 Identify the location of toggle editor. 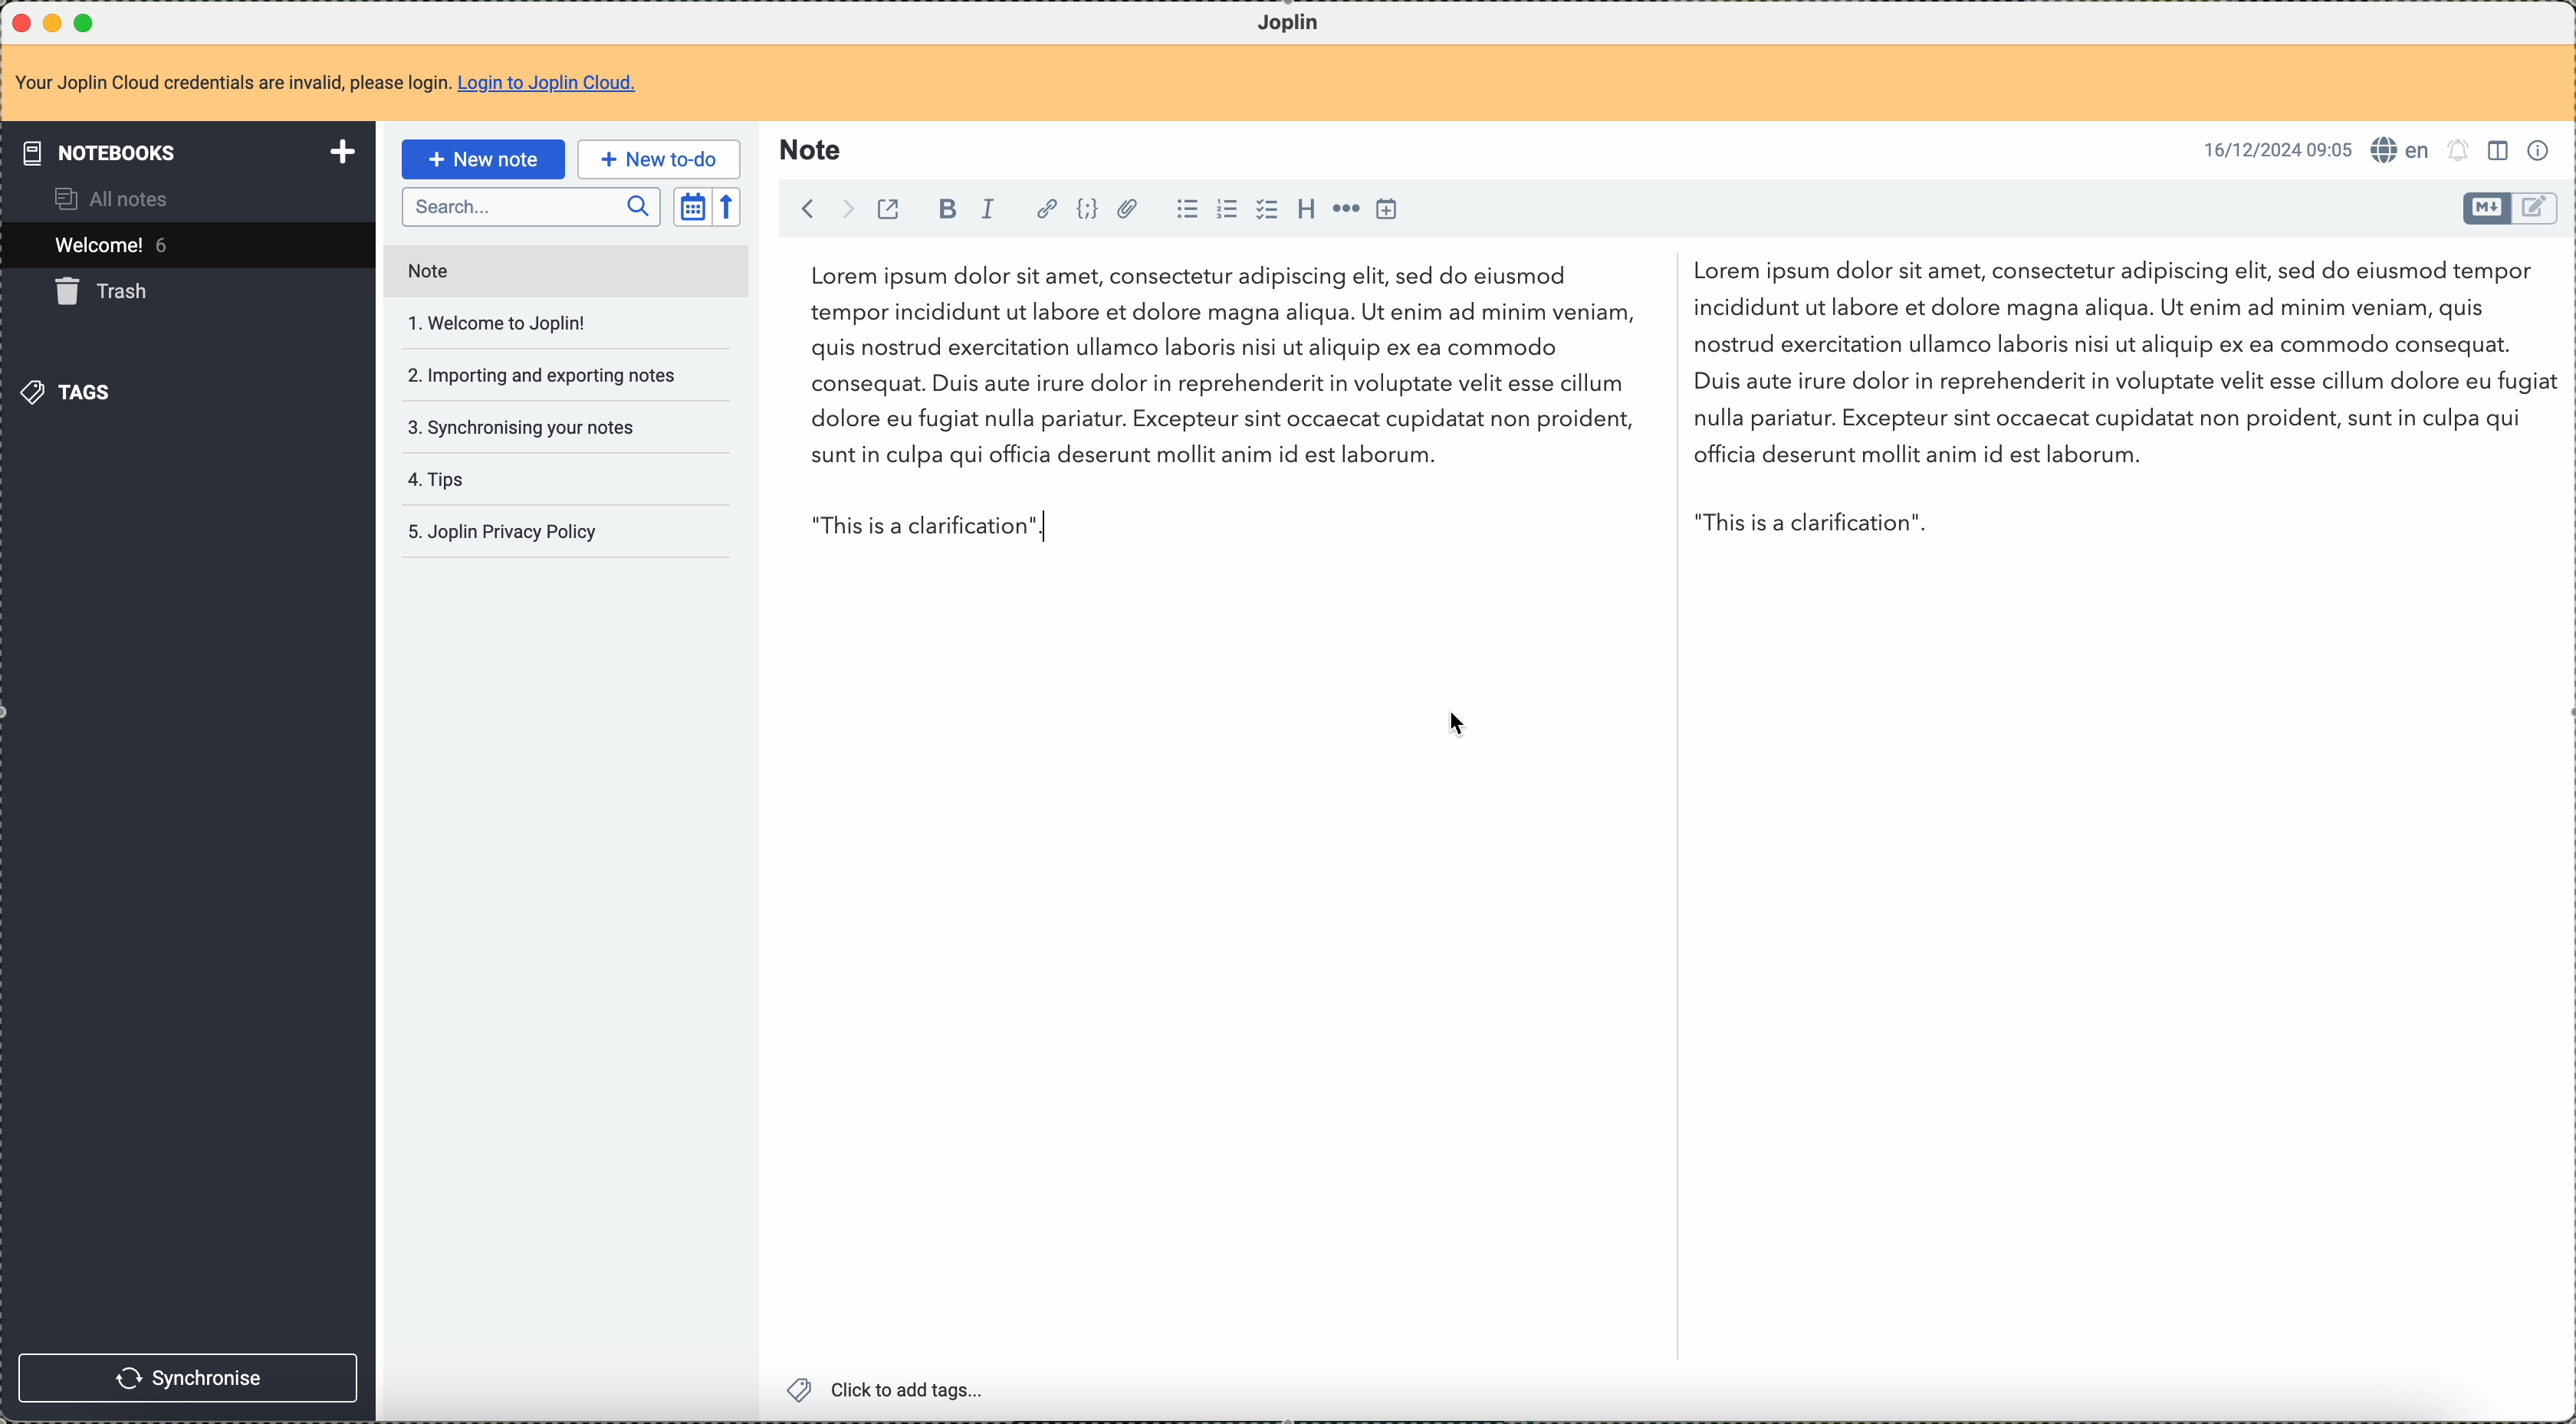
(2537, 210).